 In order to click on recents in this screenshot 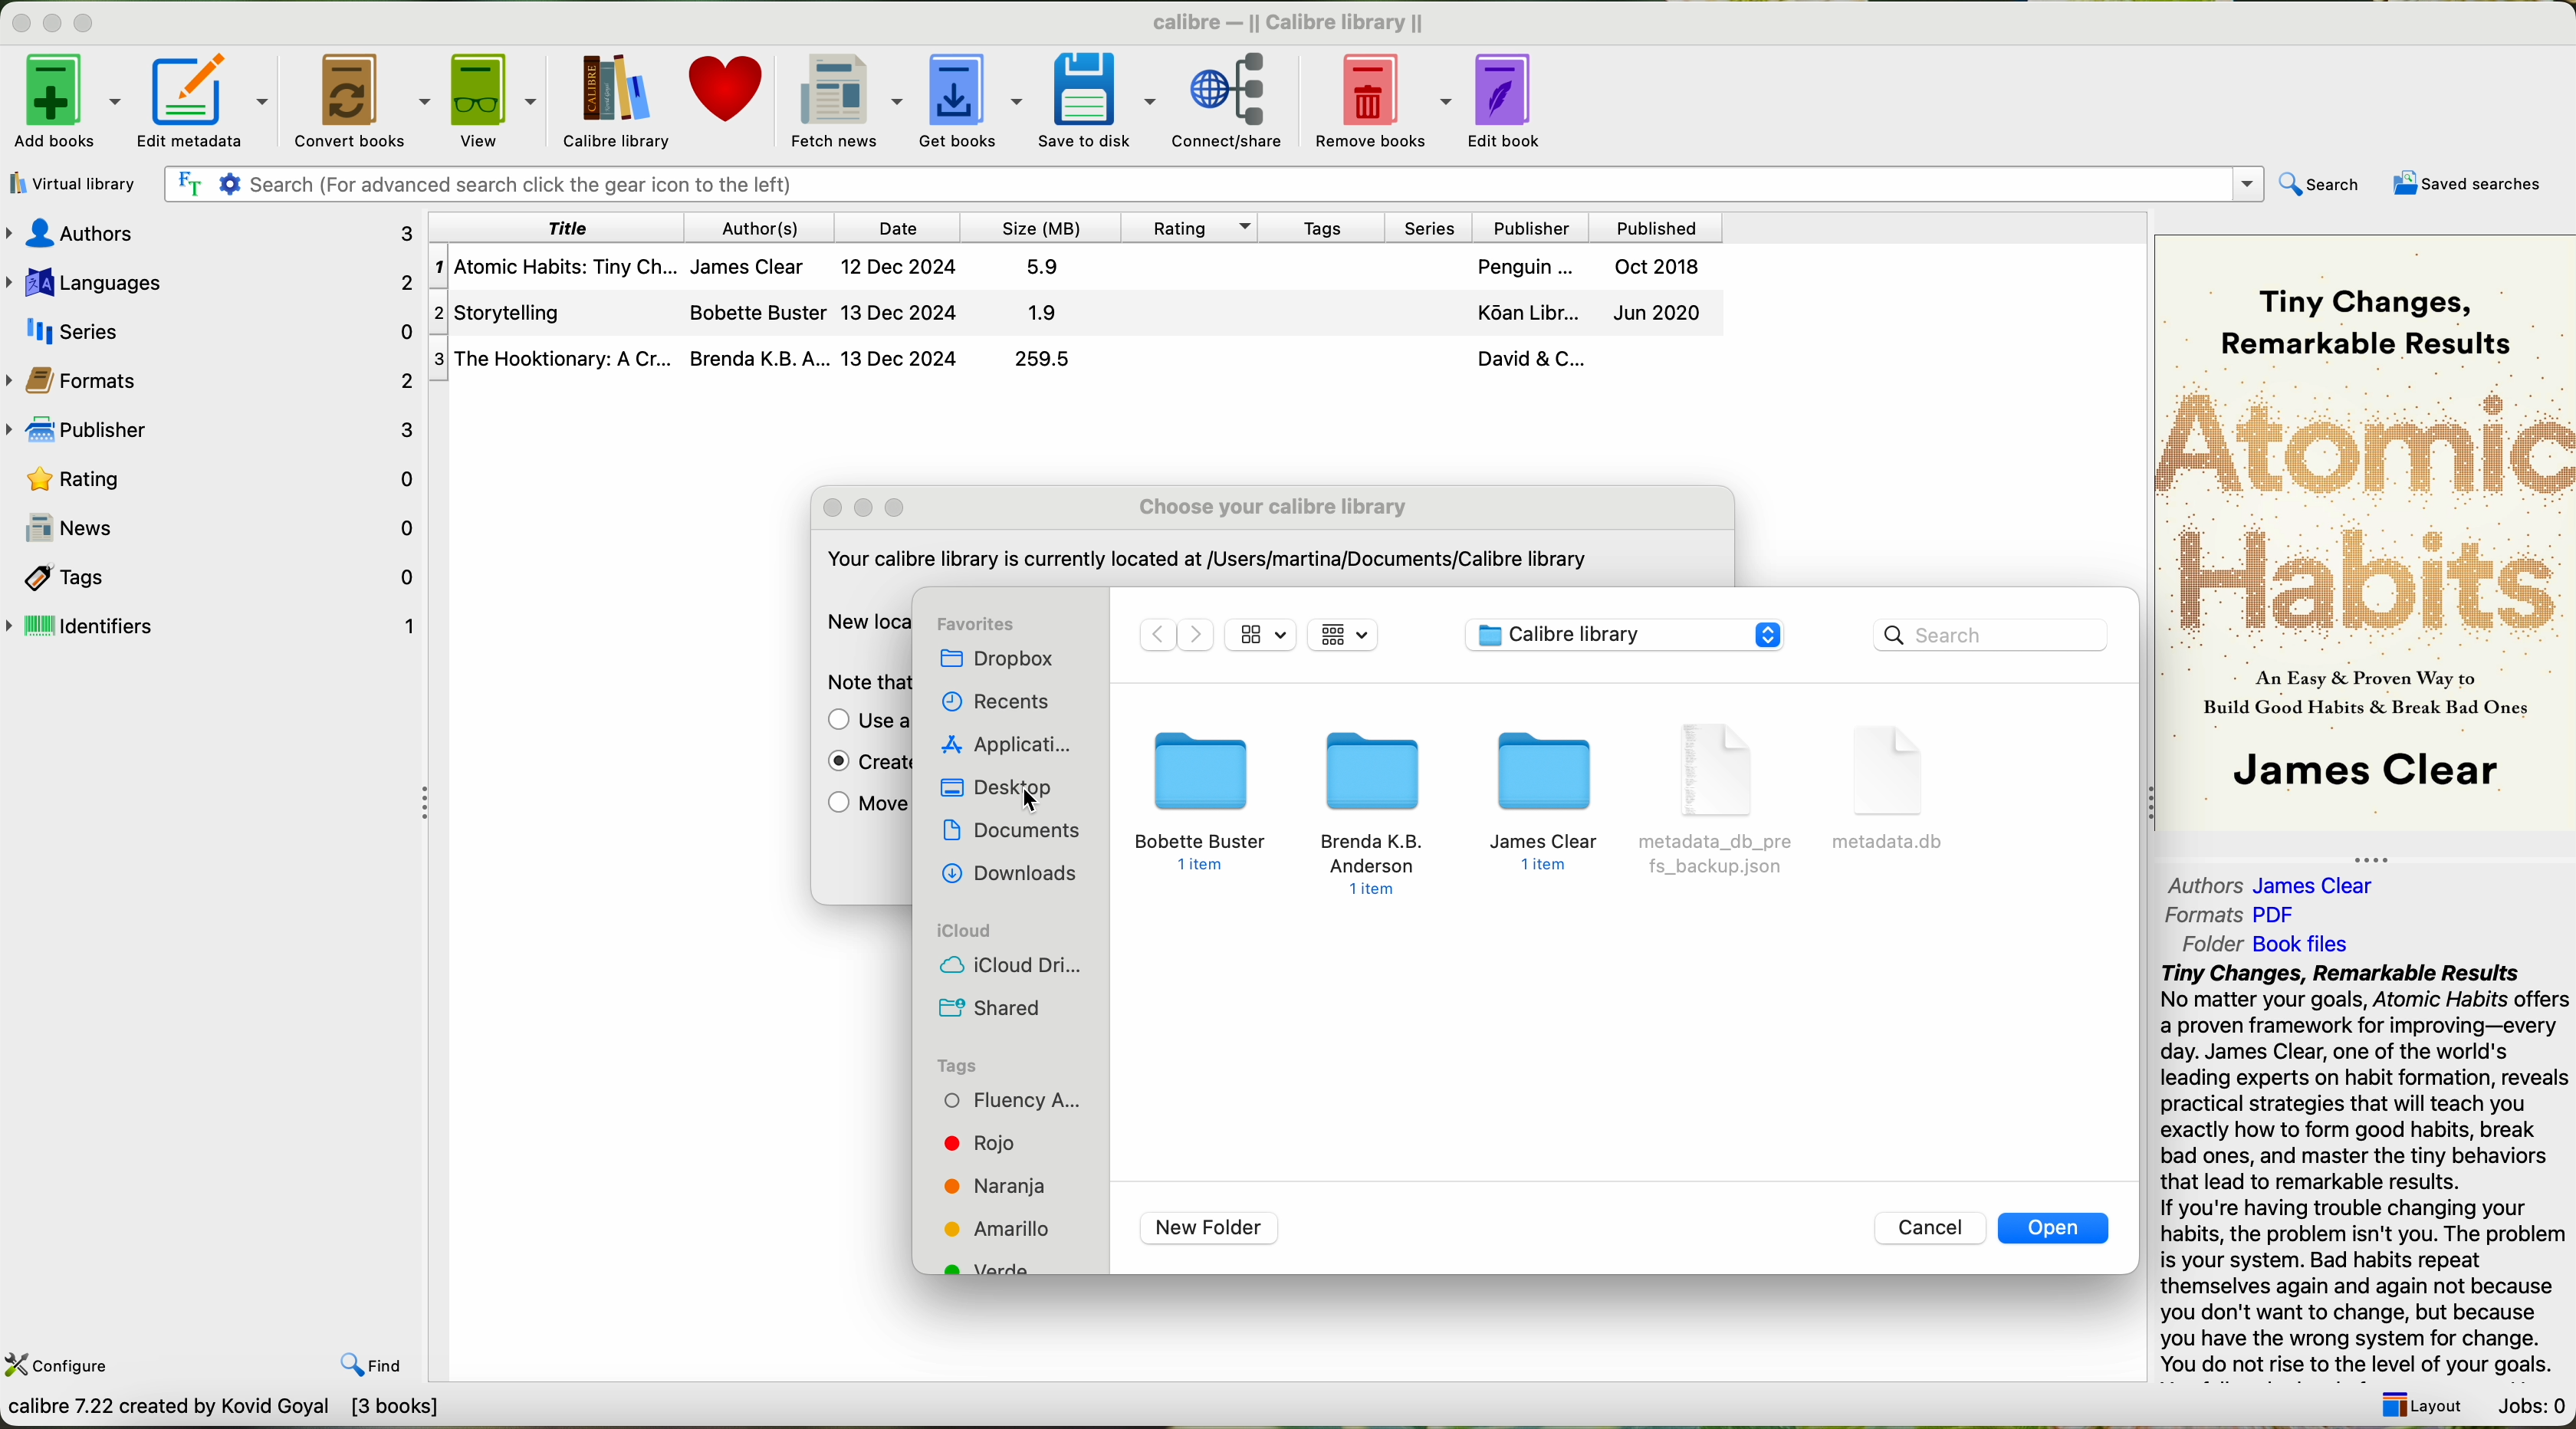, I will do `click(992, 704)`.